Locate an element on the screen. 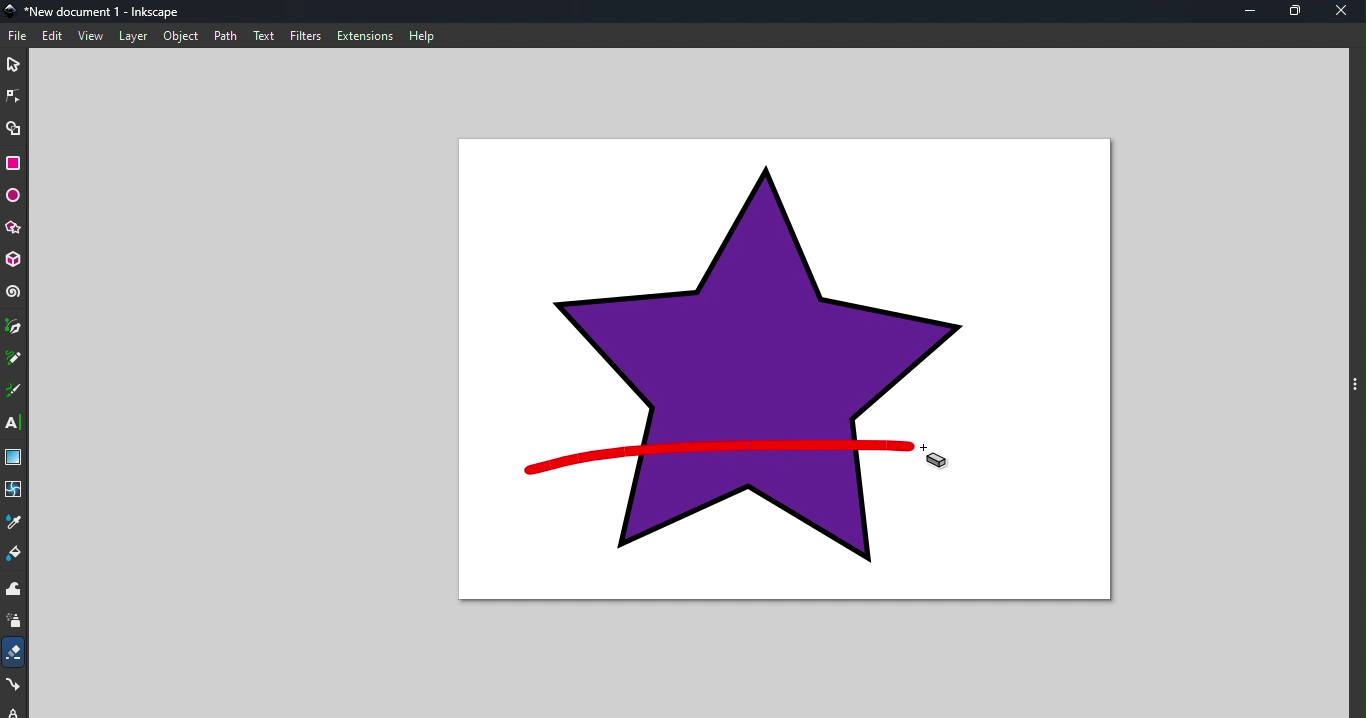 Image resolution: width=1366 pixels, height=718 pixels. Eraser Line is located at coordinates (715, 458).